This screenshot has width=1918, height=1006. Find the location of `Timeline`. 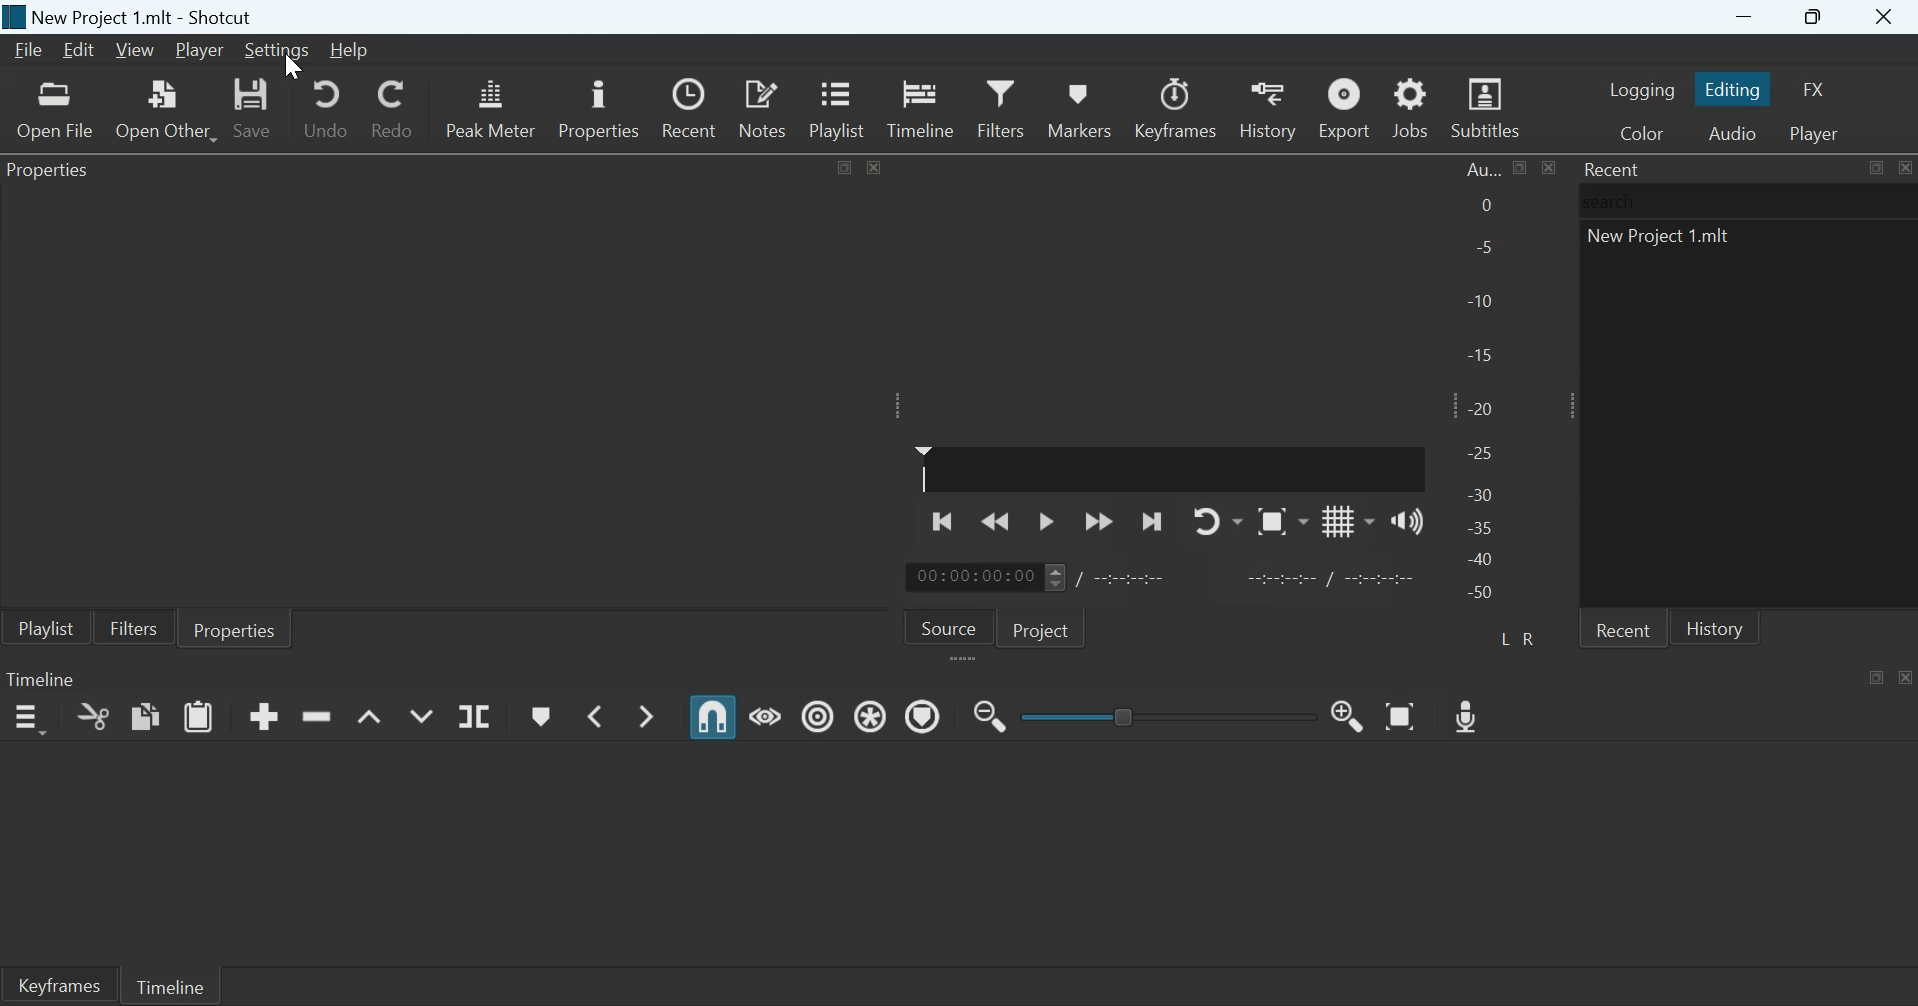

Timeline is located at coordinates (169, 984).